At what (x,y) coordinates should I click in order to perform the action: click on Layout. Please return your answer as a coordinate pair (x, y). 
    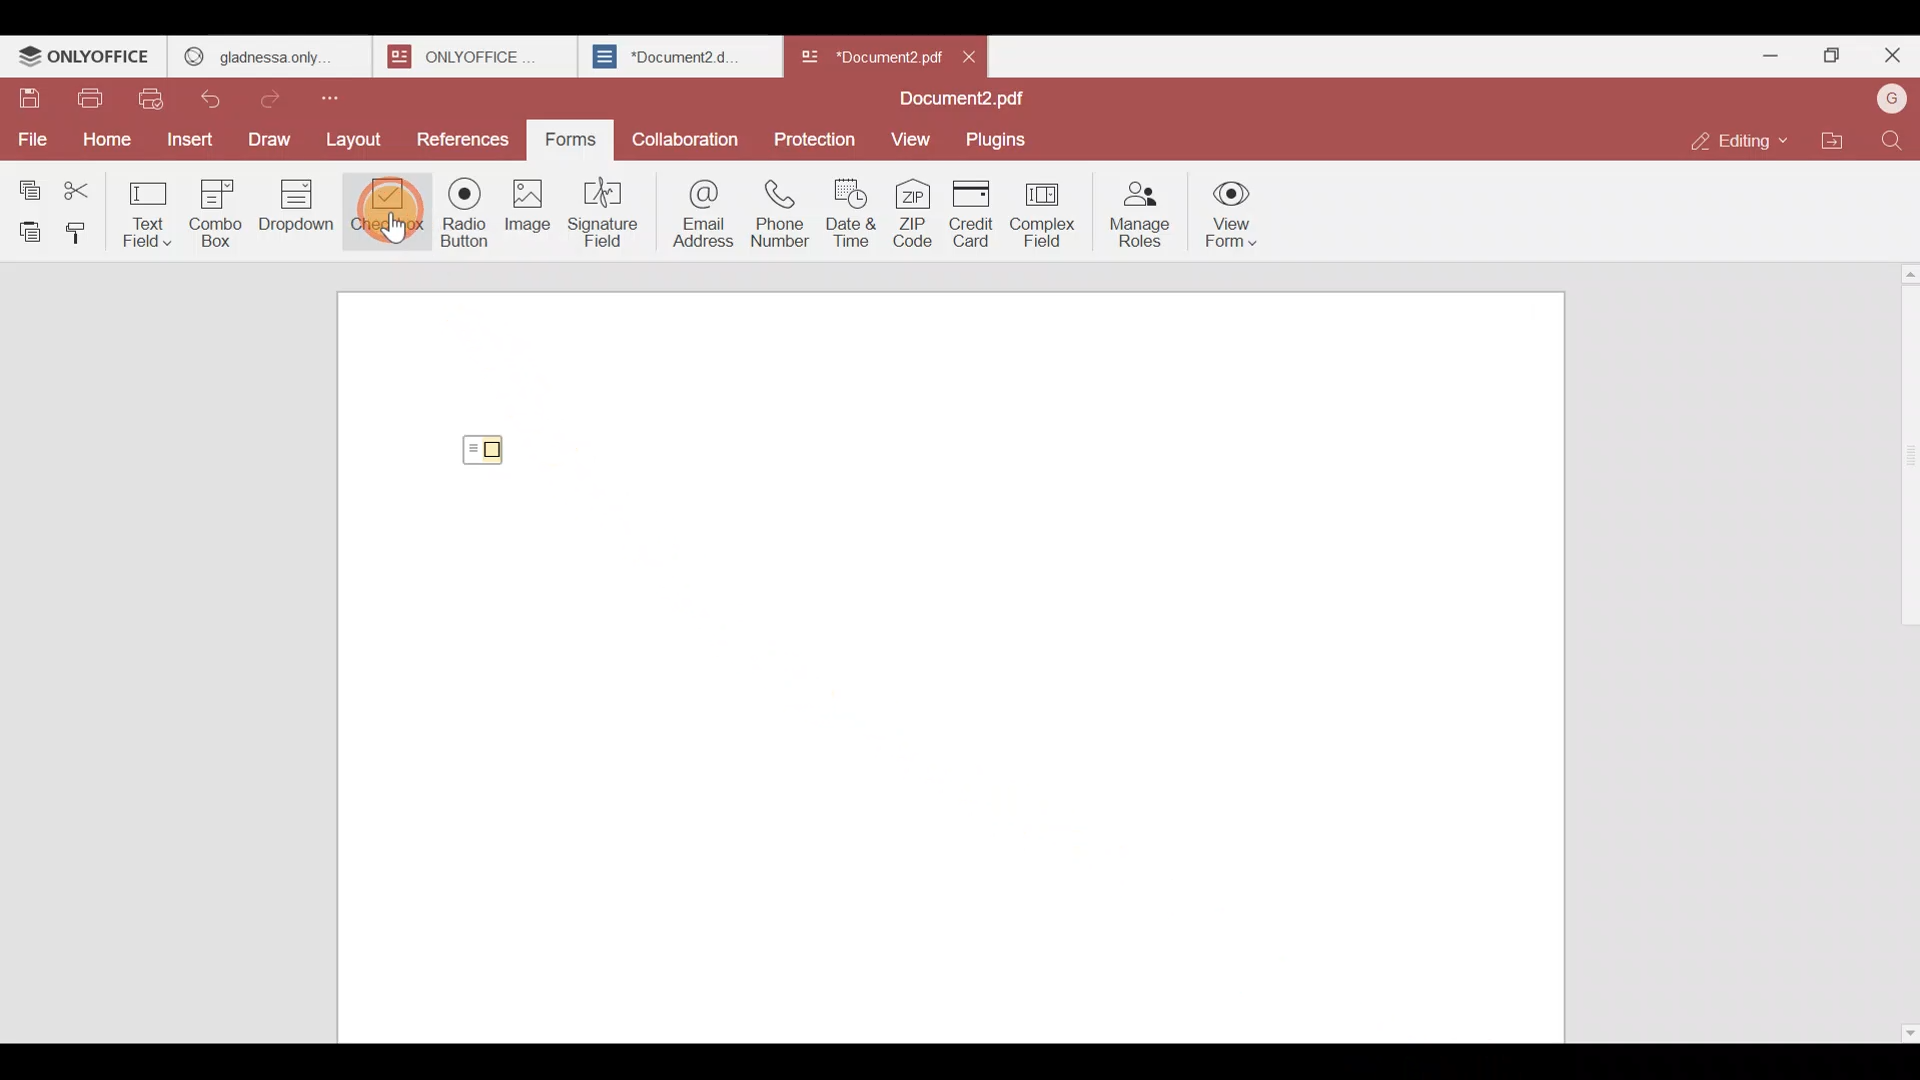
    Looking at the image, I should click on (362, 137).